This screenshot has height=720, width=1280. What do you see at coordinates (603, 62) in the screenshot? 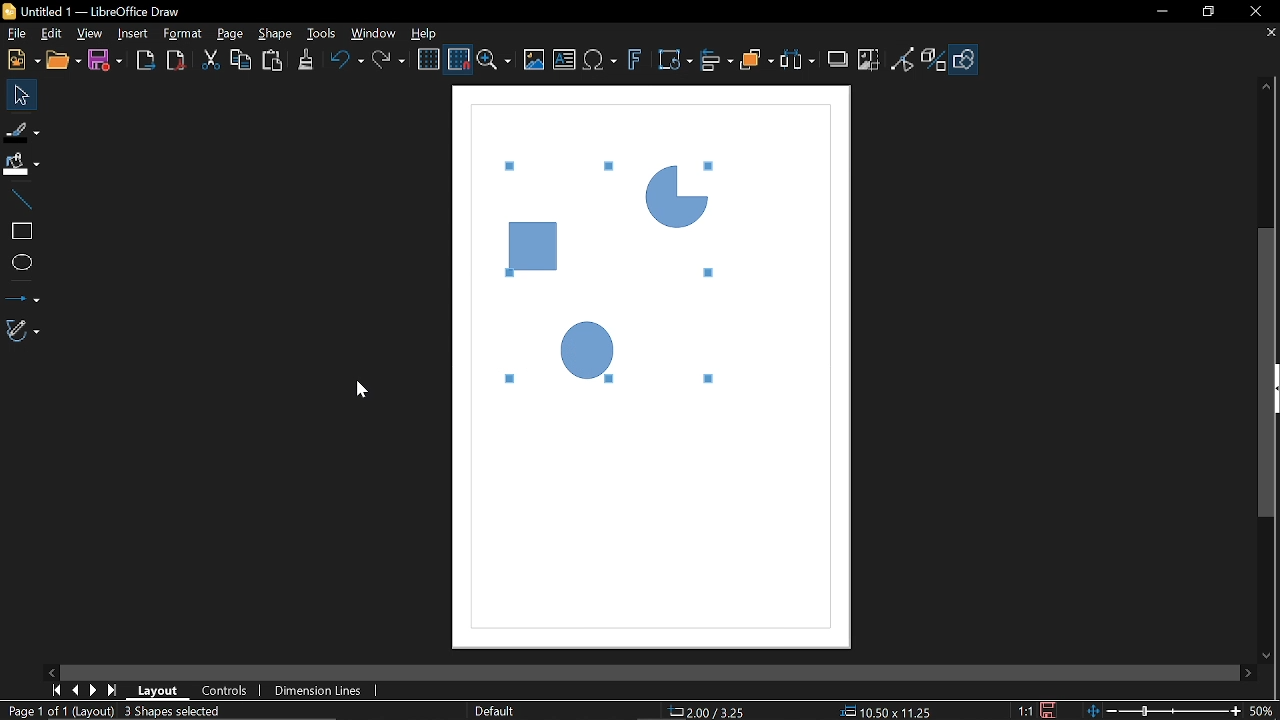
I see `Insert equation` at bounding box center [603, 62].